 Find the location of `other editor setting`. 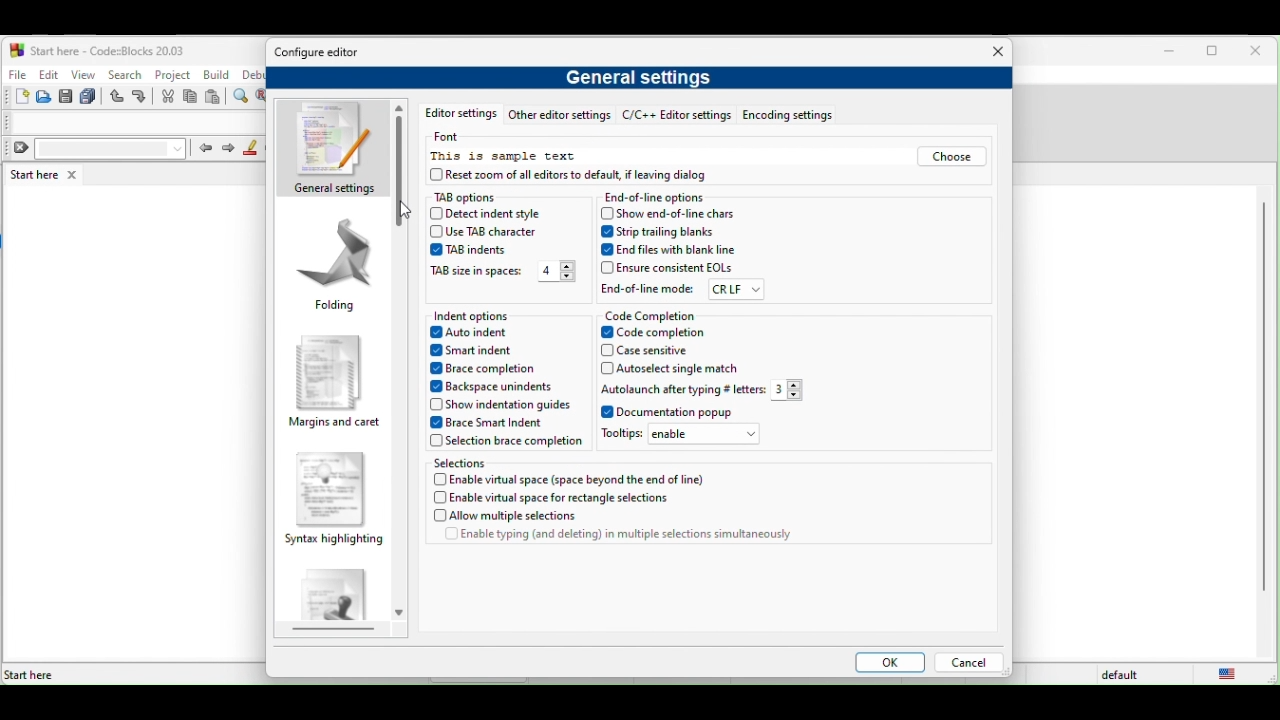

other editor setting is located at coordinates (559, 117).